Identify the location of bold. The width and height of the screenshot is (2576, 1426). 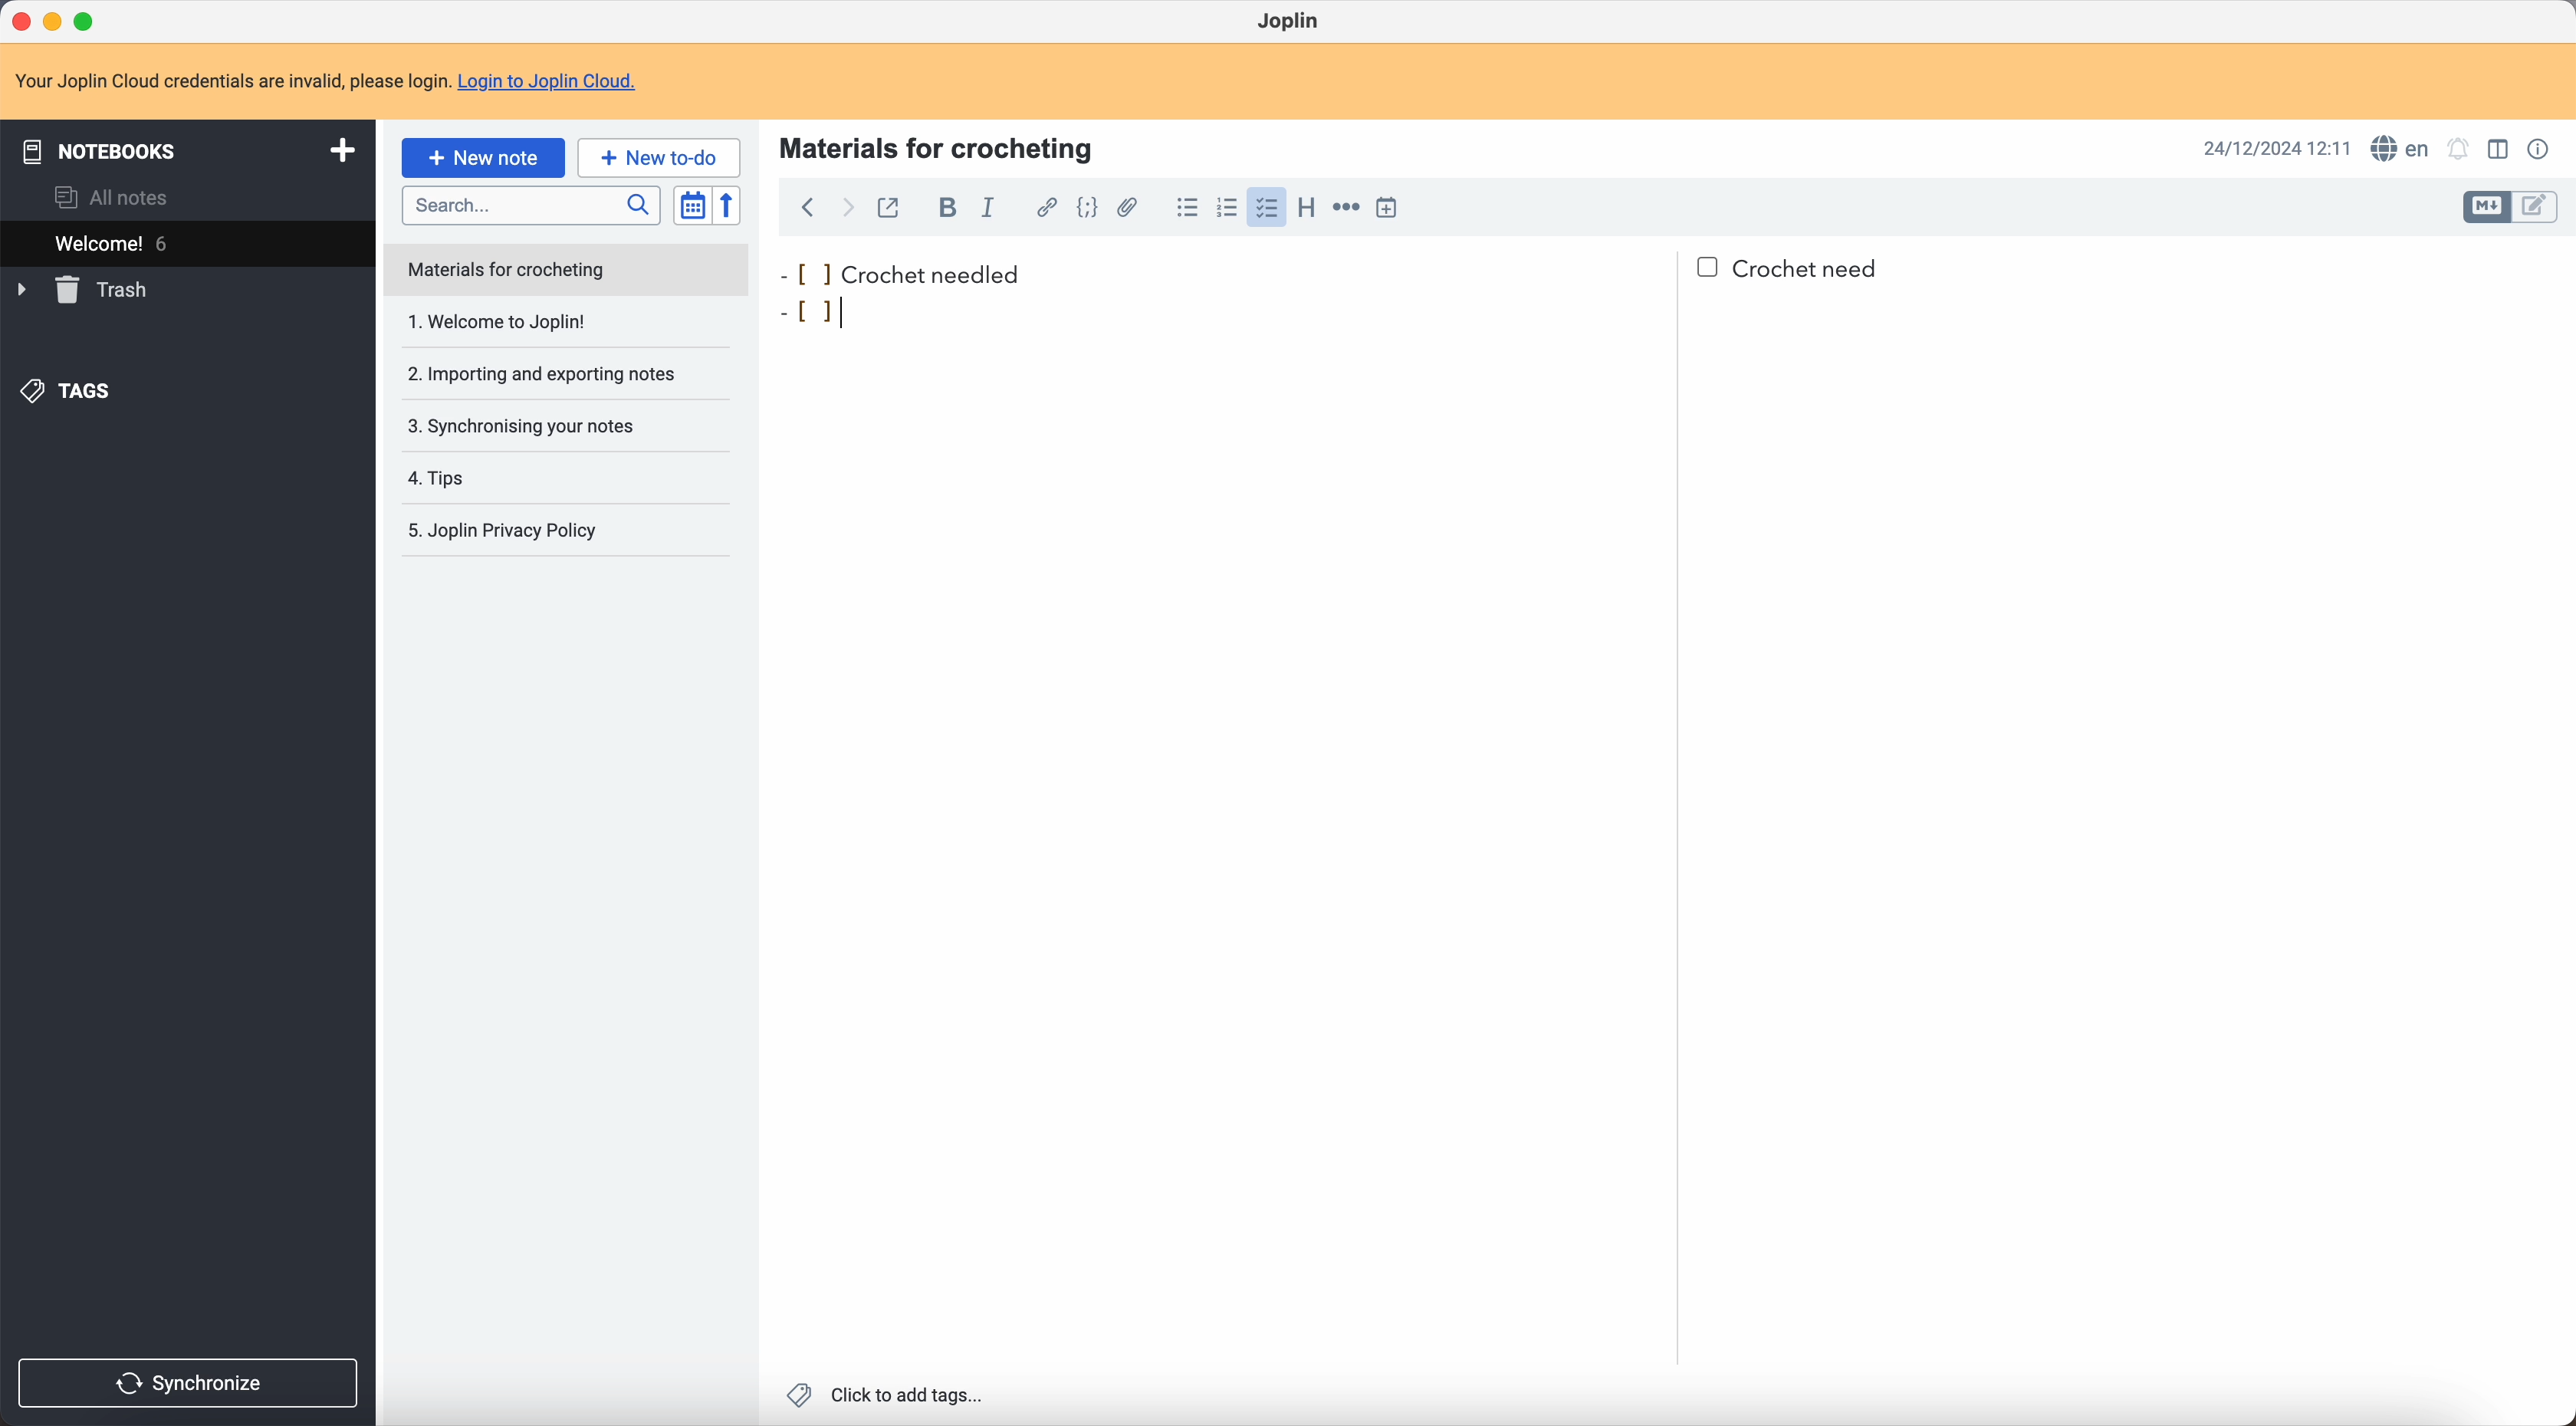
(942, 208).